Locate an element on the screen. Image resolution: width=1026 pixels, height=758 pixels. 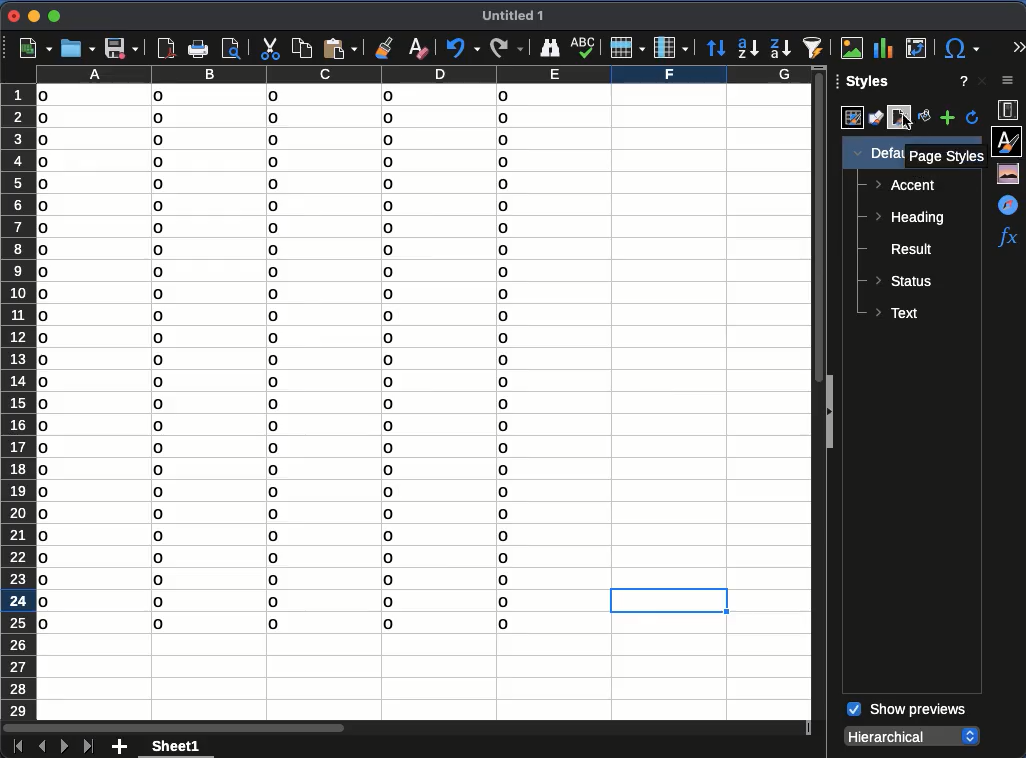
minimize is located at coordinates (33, 16).